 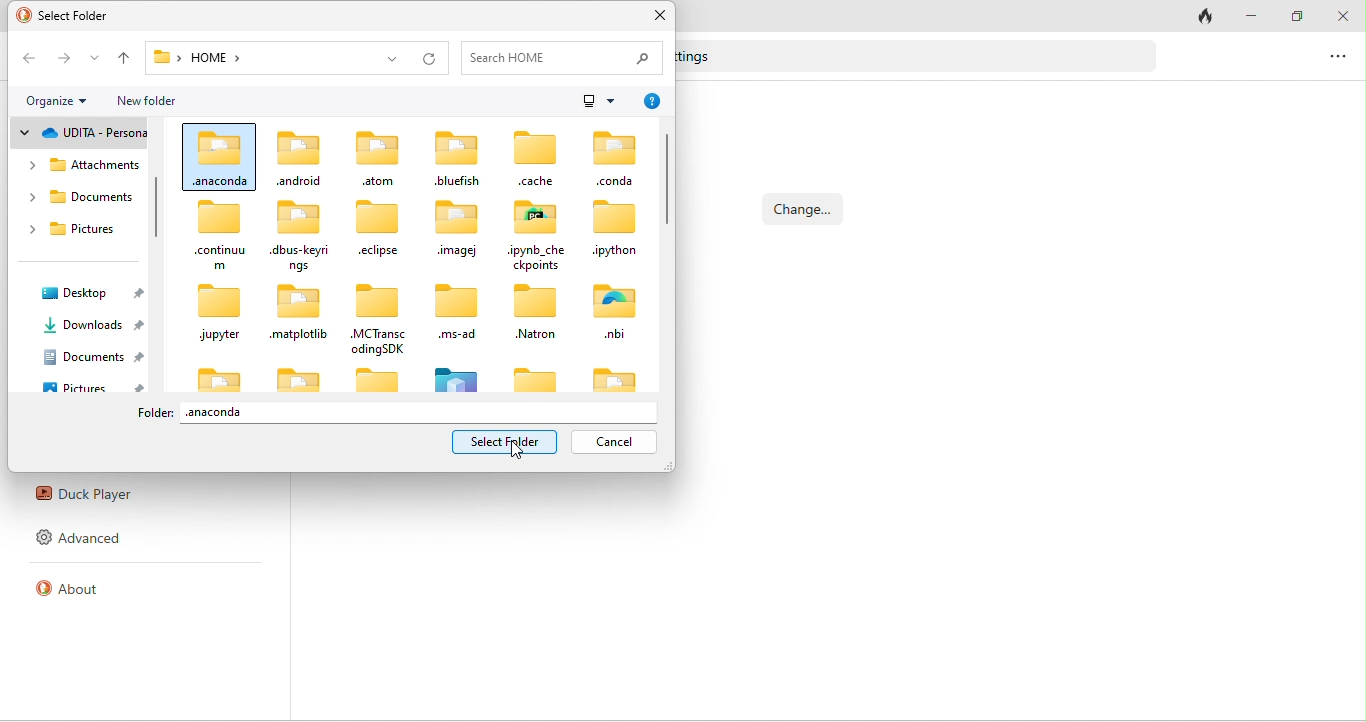 What do you see at coordinates (88, 387) in the screenshot?
I see `pictures` at bounding box center [88, 387].